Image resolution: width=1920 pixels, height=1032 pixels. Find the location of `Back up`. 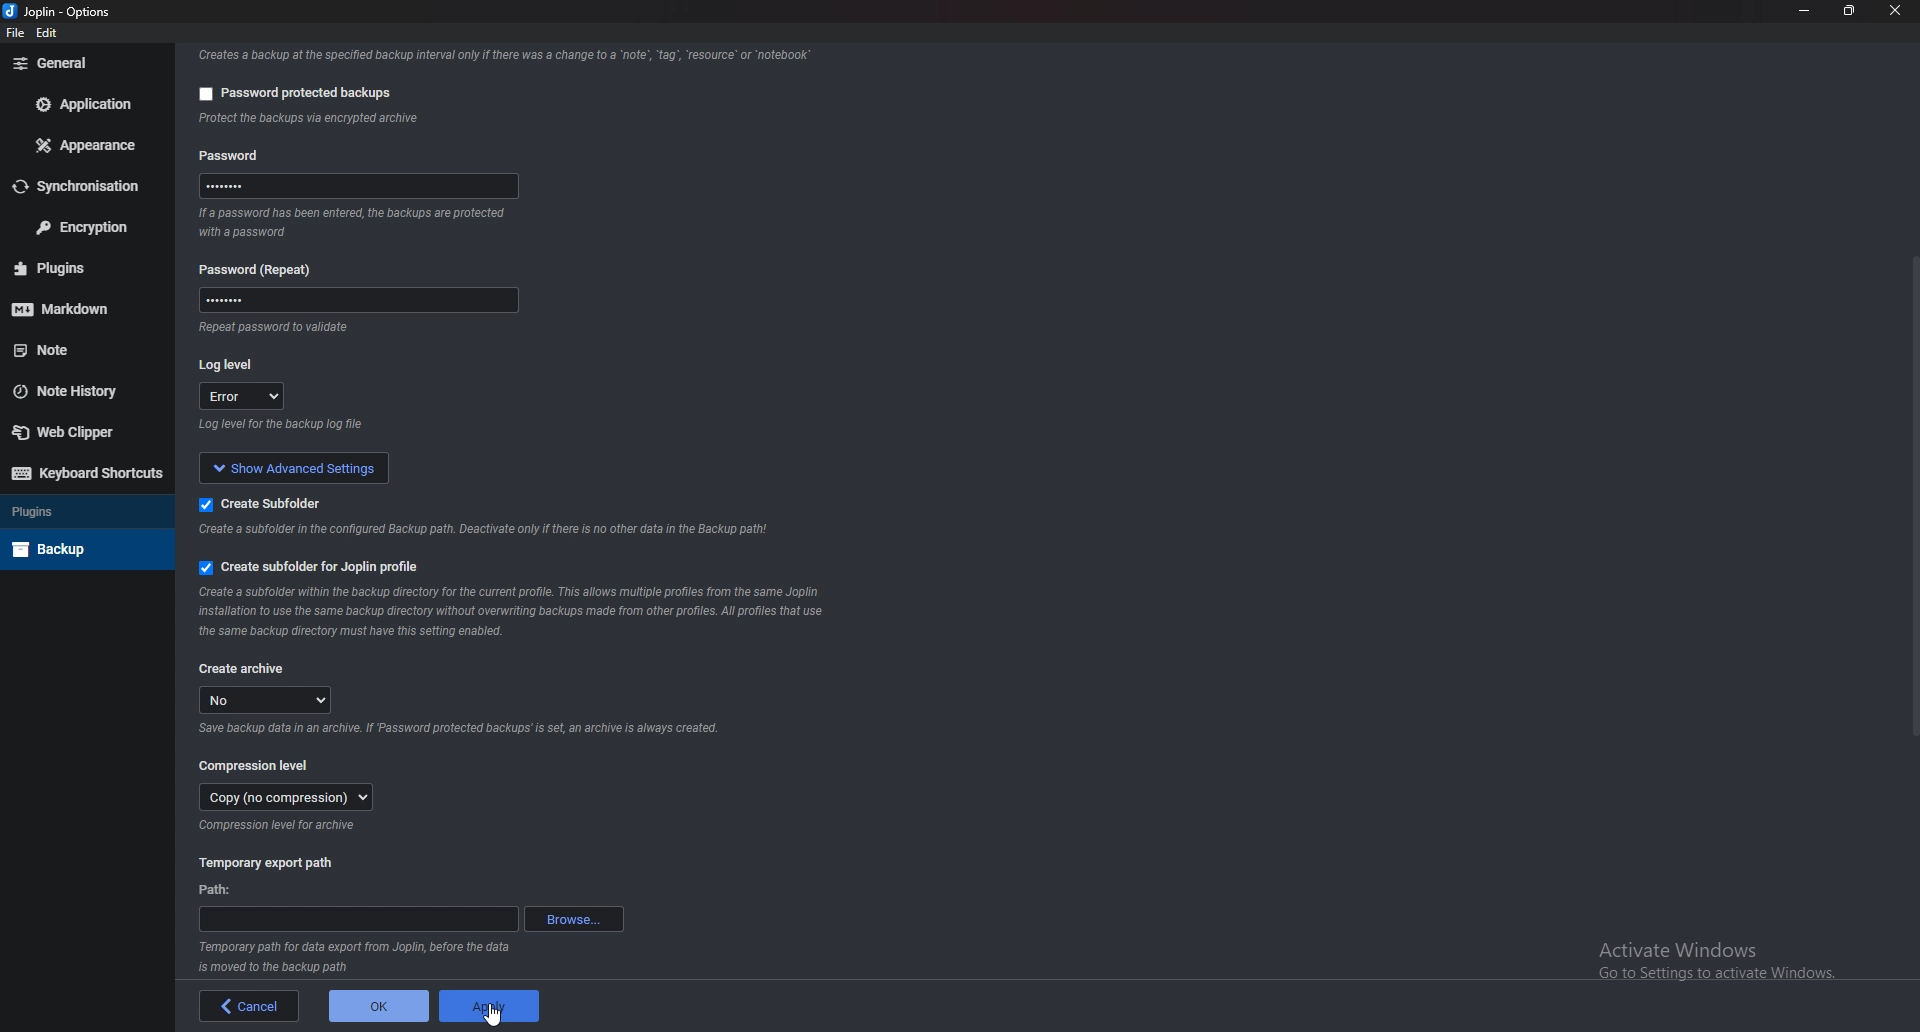

Back up is located at coordinates (83, 547).